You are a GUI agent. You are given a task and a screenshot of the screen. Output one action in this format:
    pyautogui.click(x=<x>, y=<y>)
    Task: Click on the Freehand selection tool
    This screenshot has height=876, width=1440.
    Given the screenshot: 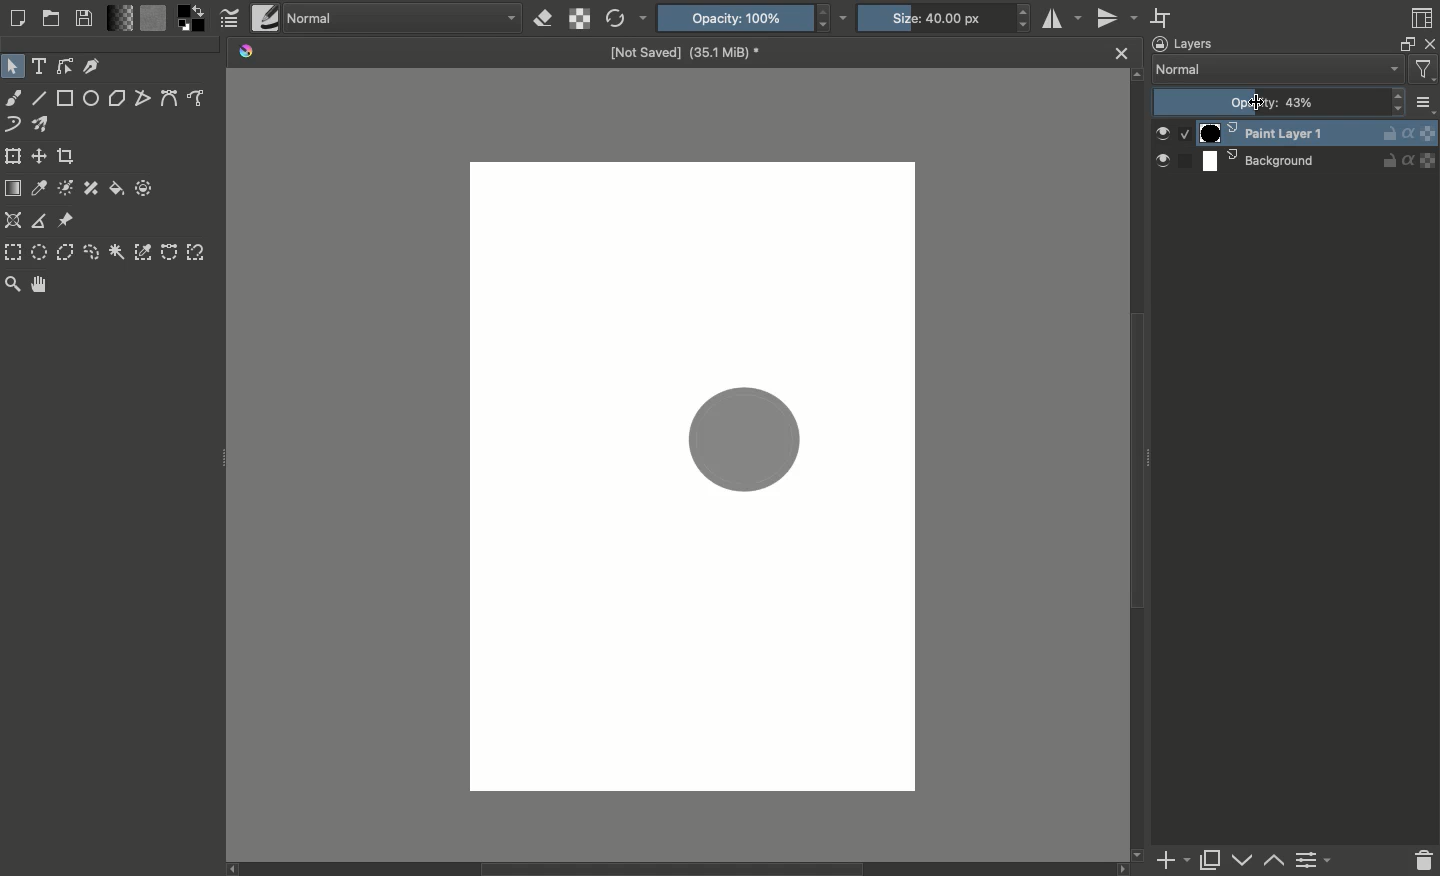 What is the action you would take?
    pyautogui.click(x=91, y=252)
    